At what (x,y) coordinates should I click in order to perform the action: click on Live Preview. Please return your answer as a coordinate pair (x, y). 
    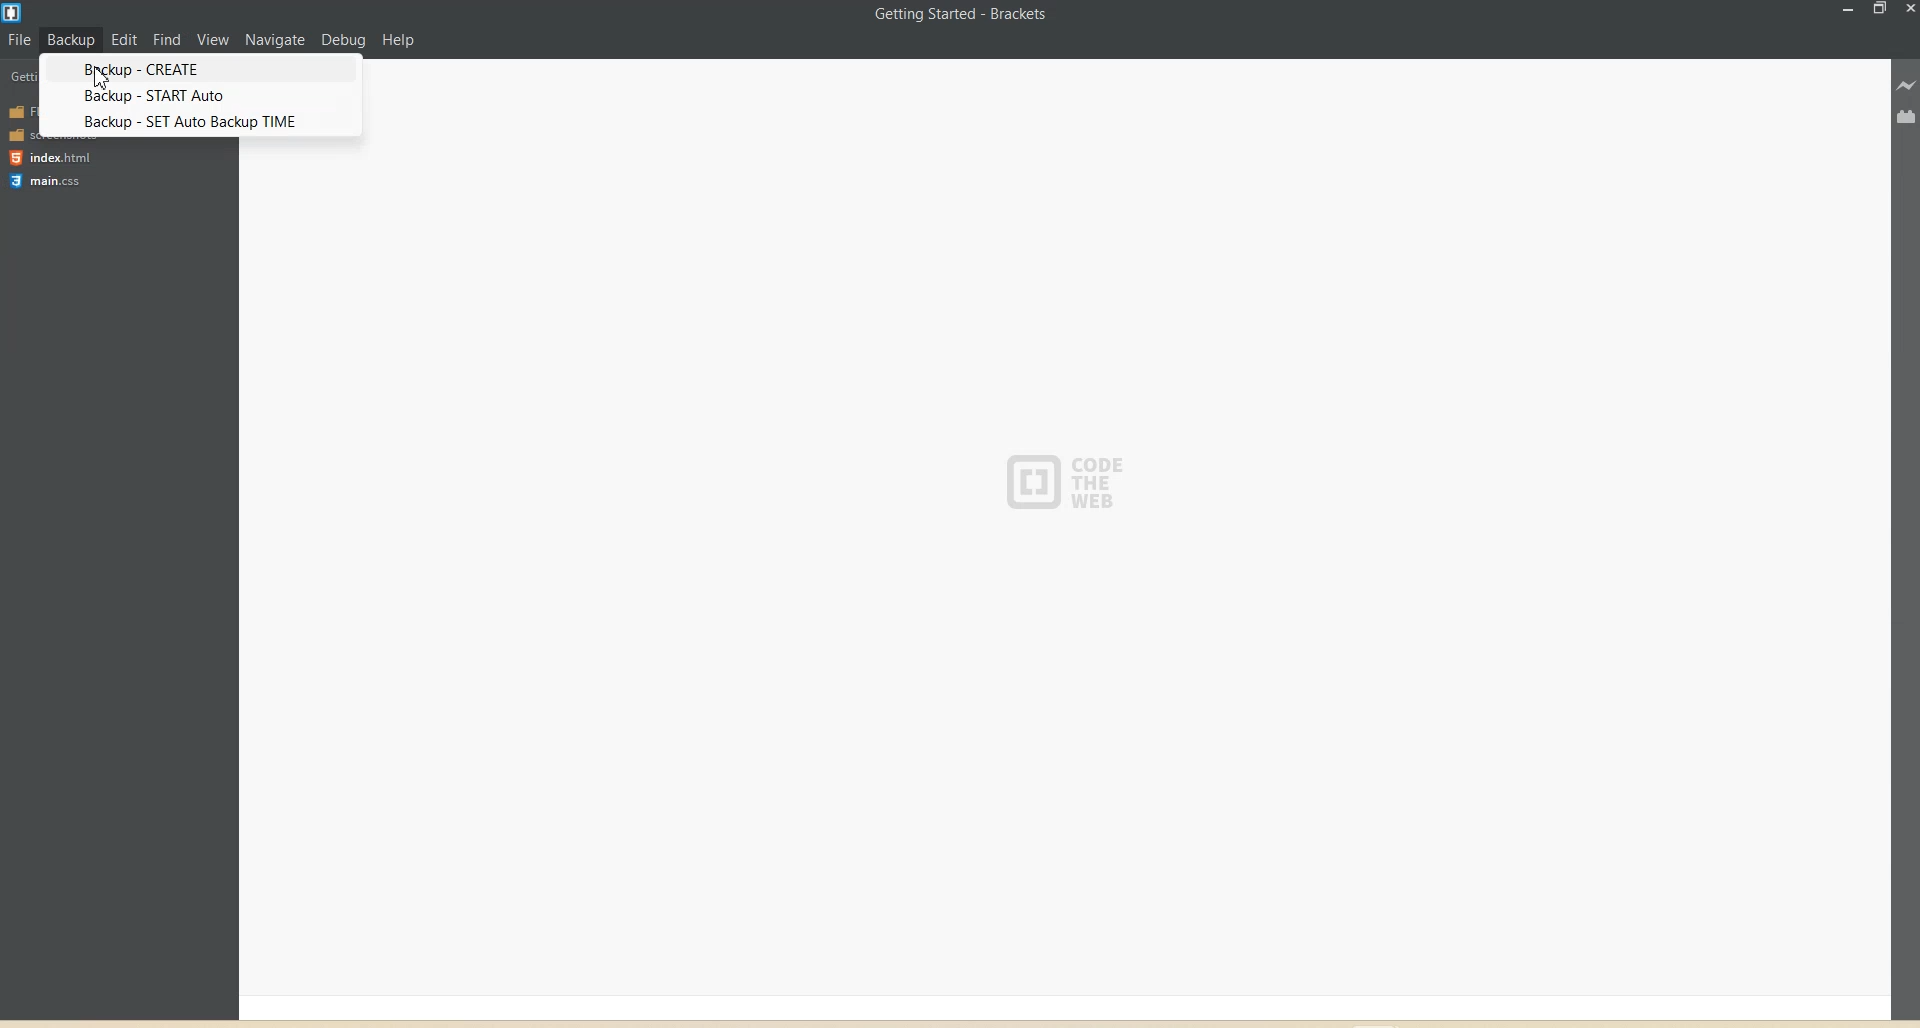
    Looking at the image, I should click on (1907, 86).